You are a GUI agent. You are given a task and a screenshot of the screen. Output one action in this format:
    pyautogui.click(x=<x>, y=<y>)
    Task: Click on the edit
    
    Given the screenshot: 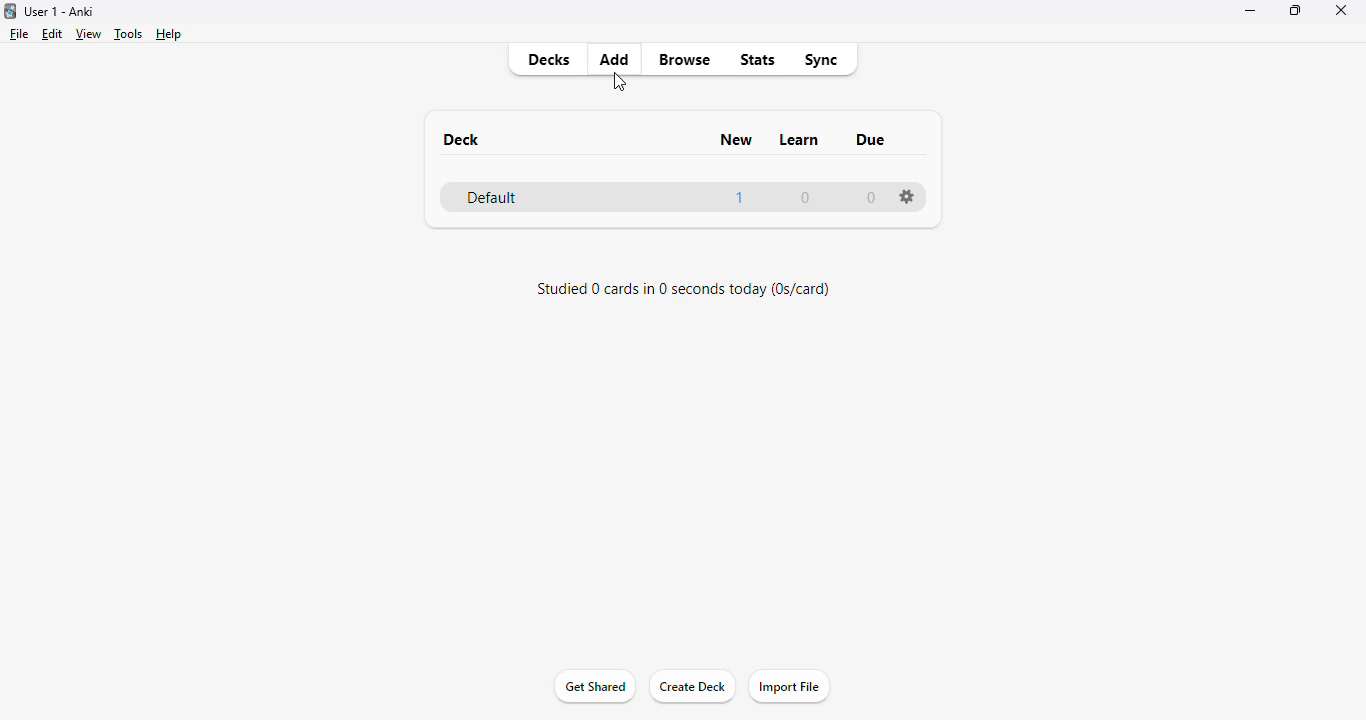 What is the action you would take?
    pyautogui.click(x=52, y=34)
    